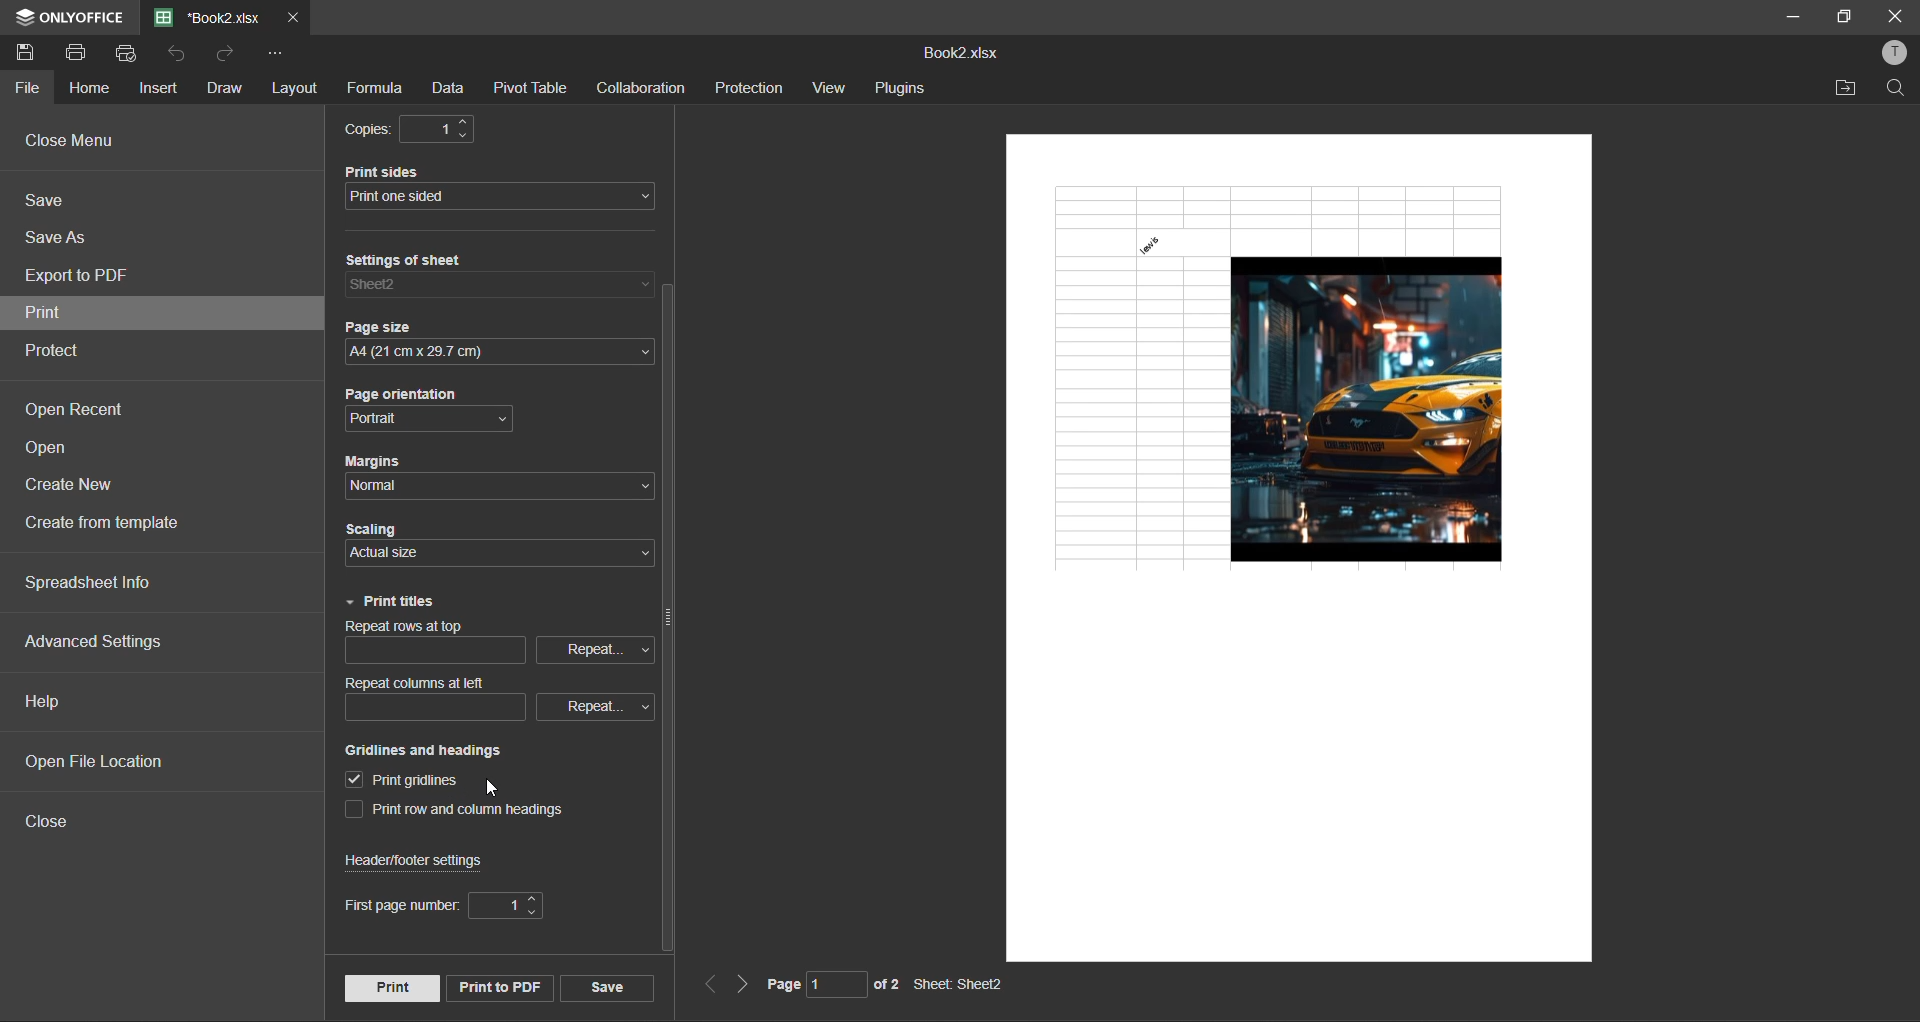 Image resolution: width=1920 pixels, height=1022 pixels. What do you see at coordinates (74, 486) in the screenshot?
I see `create new` at bounding box center [74, 486].